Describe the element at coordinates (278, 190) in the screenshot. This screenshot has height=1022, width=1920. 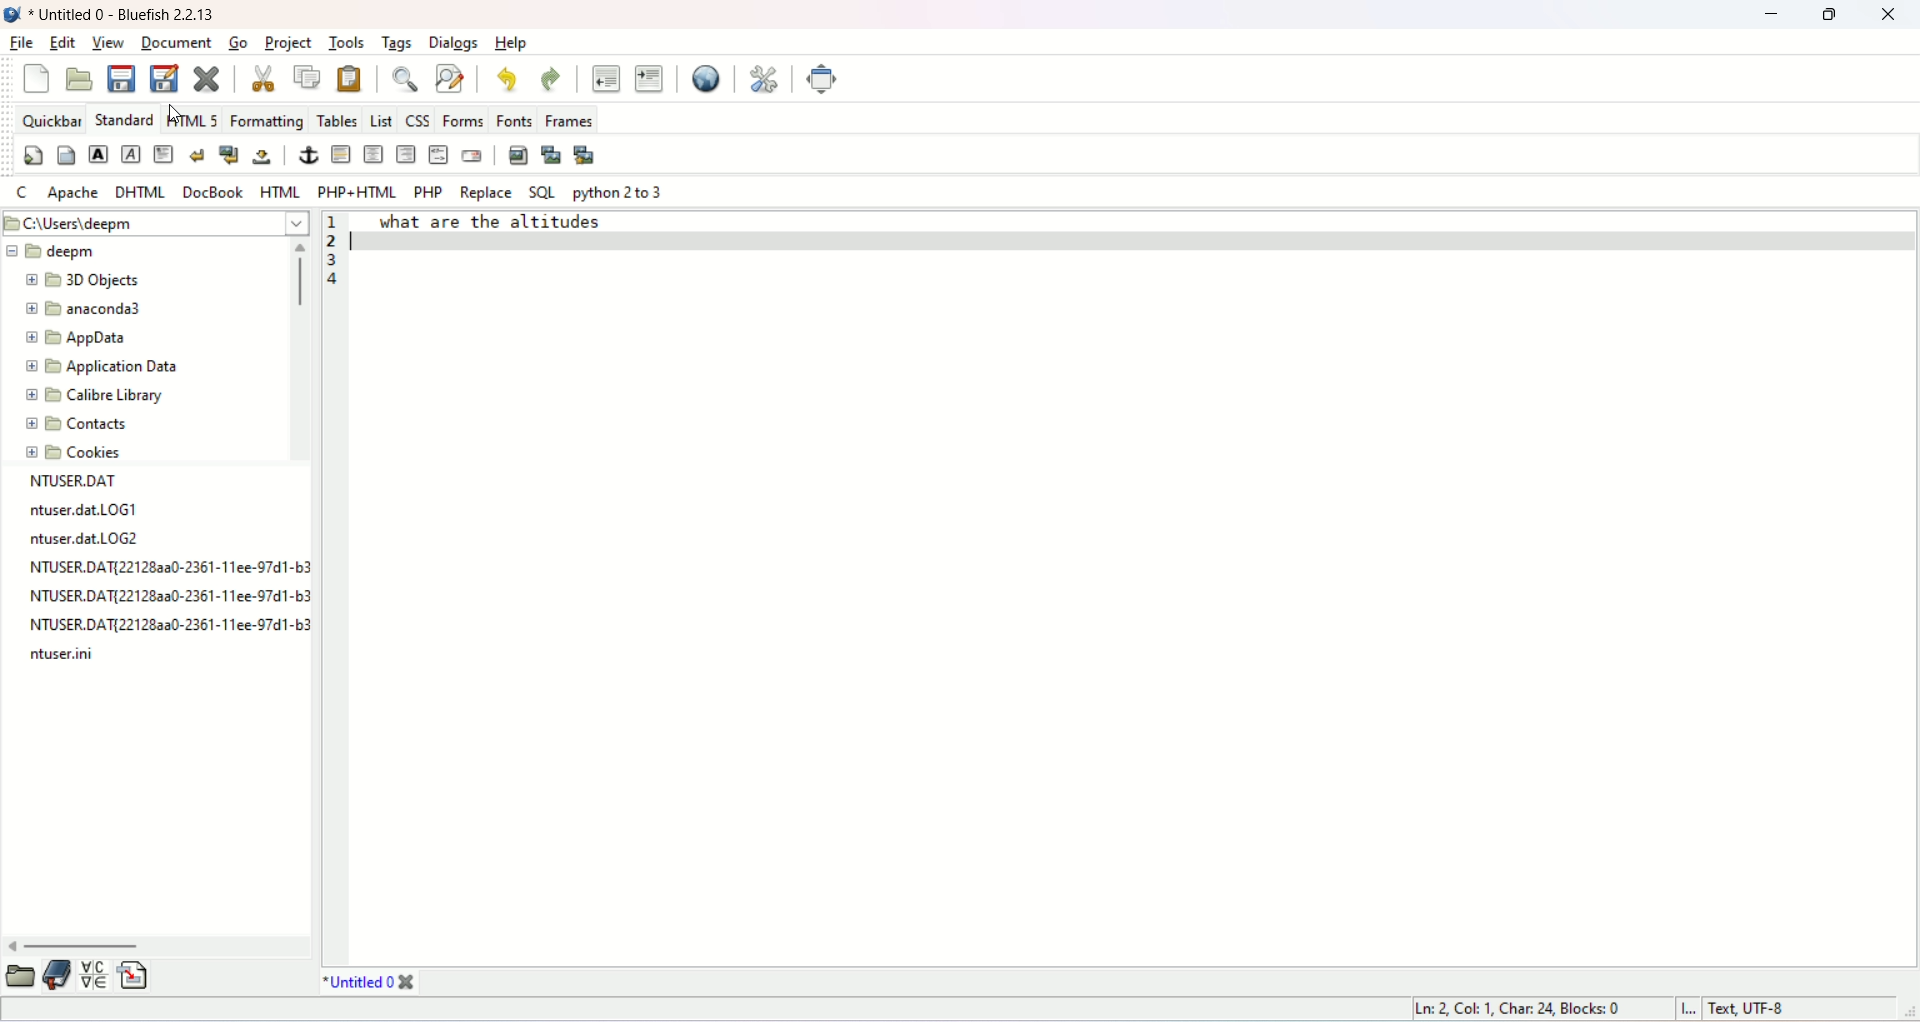
I see `HTML` at that location.